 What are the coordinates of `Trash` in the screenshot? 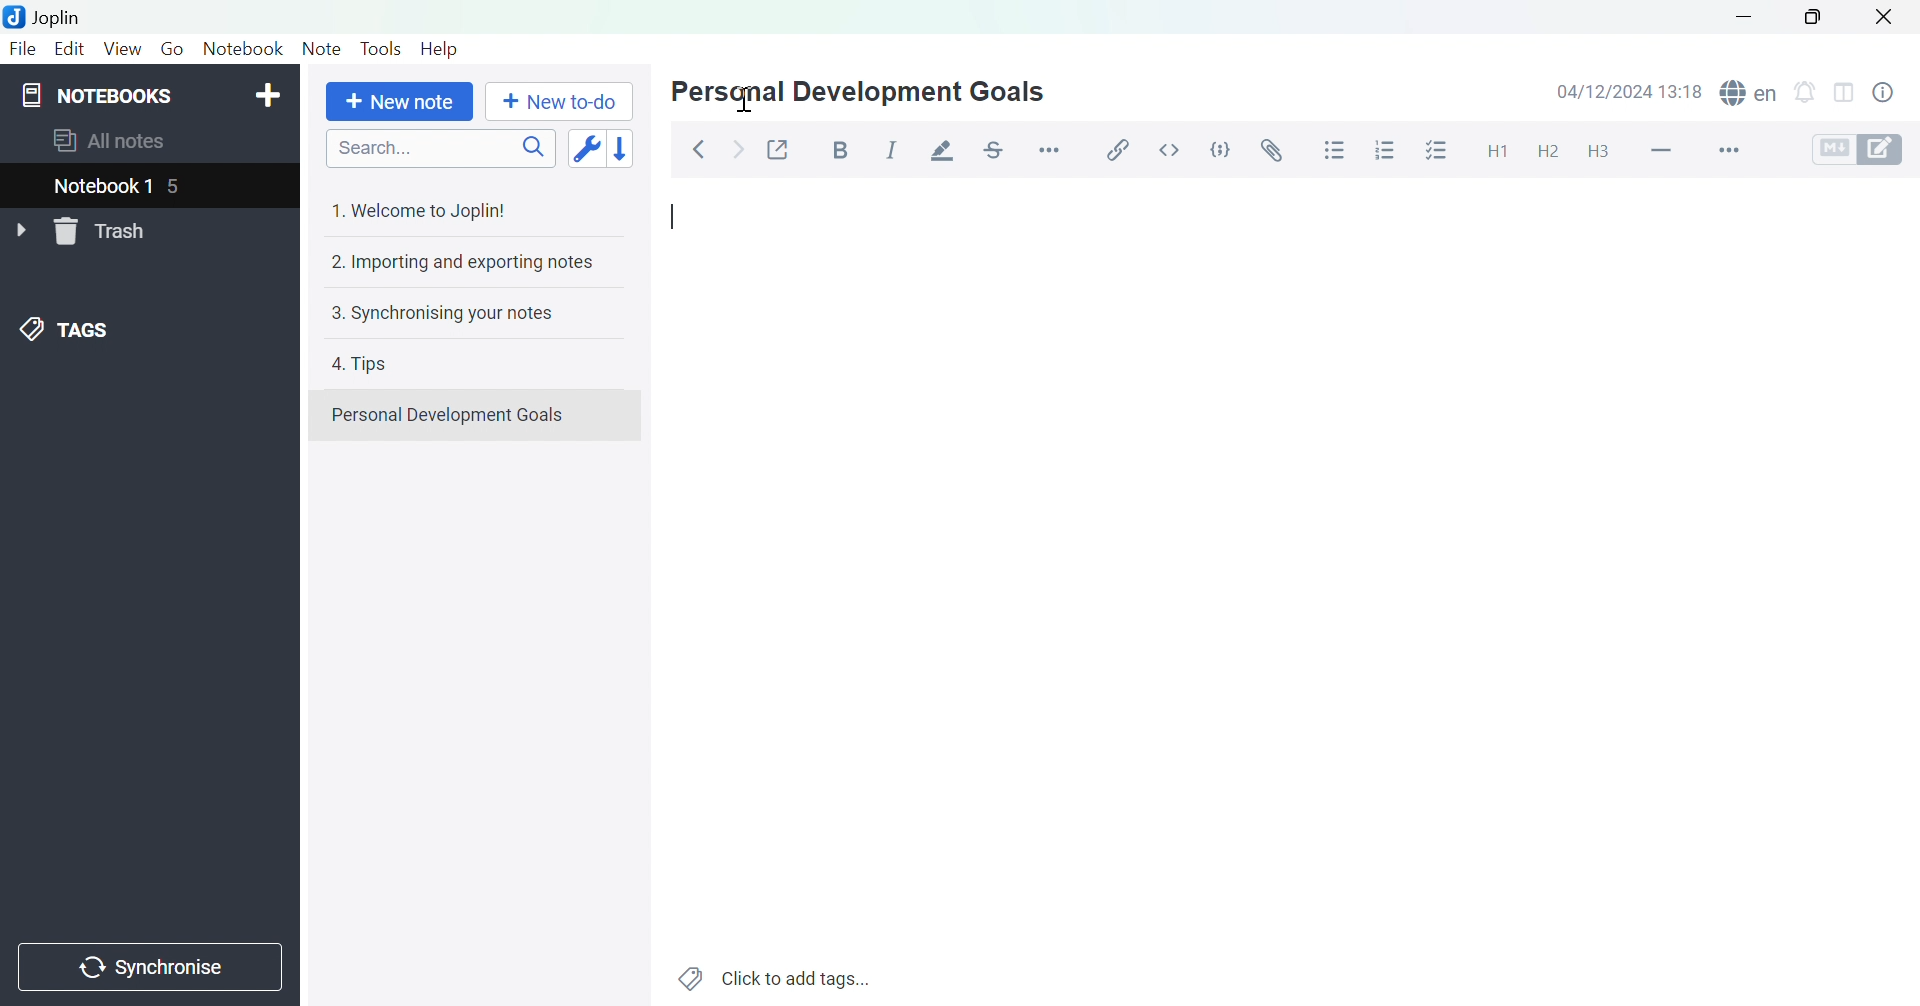 It's located at (104, 233).